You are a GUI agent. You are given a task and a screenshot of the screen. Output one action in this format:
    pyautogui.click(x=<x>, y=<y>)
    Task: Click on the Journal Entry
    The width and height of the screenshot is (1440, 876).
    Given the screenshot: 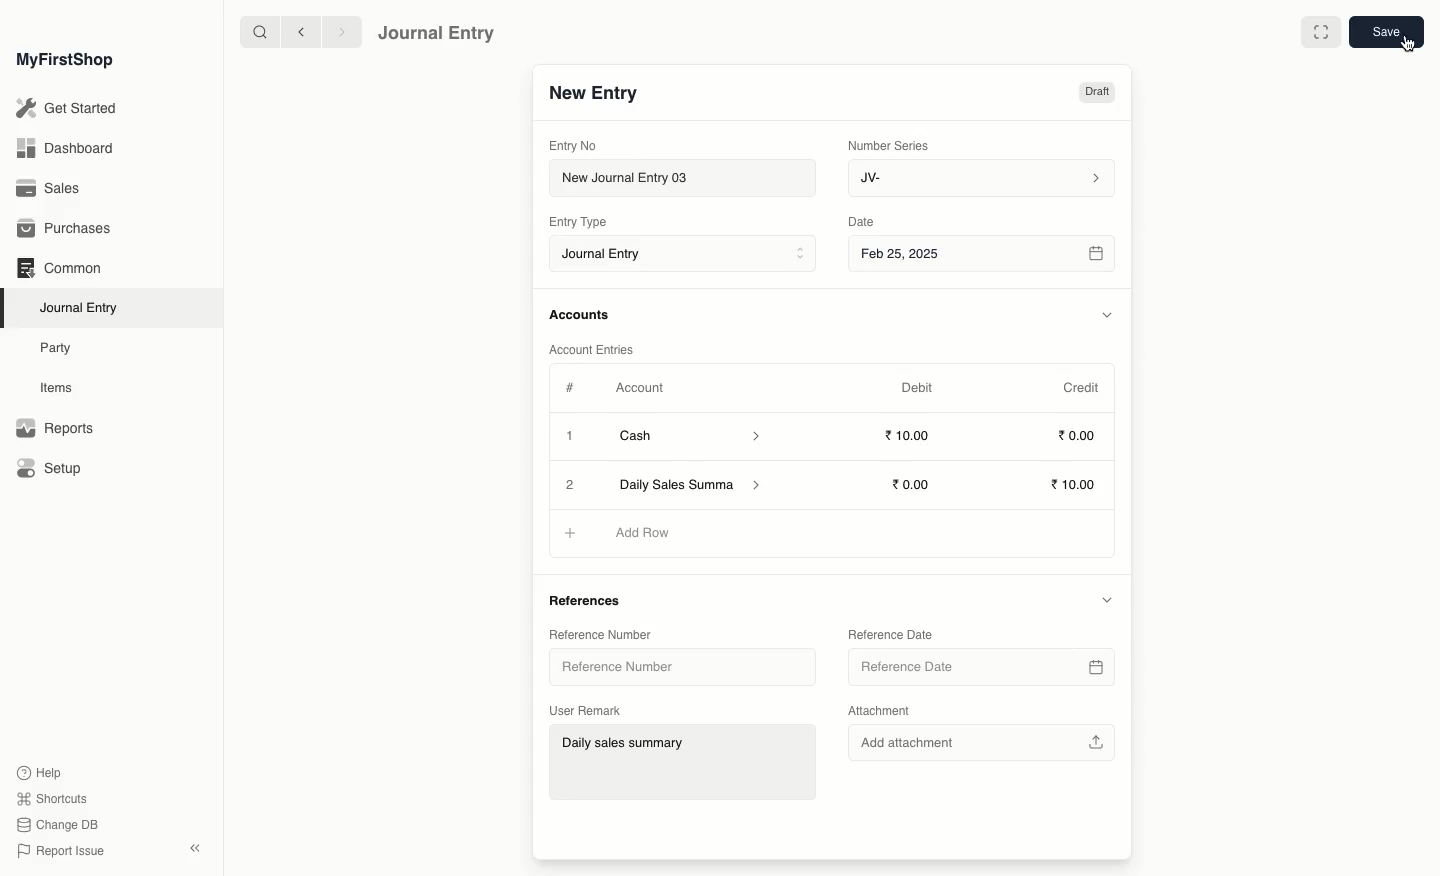 What is the action you would take?
    pyautogui.click(x=437, y=32)
    